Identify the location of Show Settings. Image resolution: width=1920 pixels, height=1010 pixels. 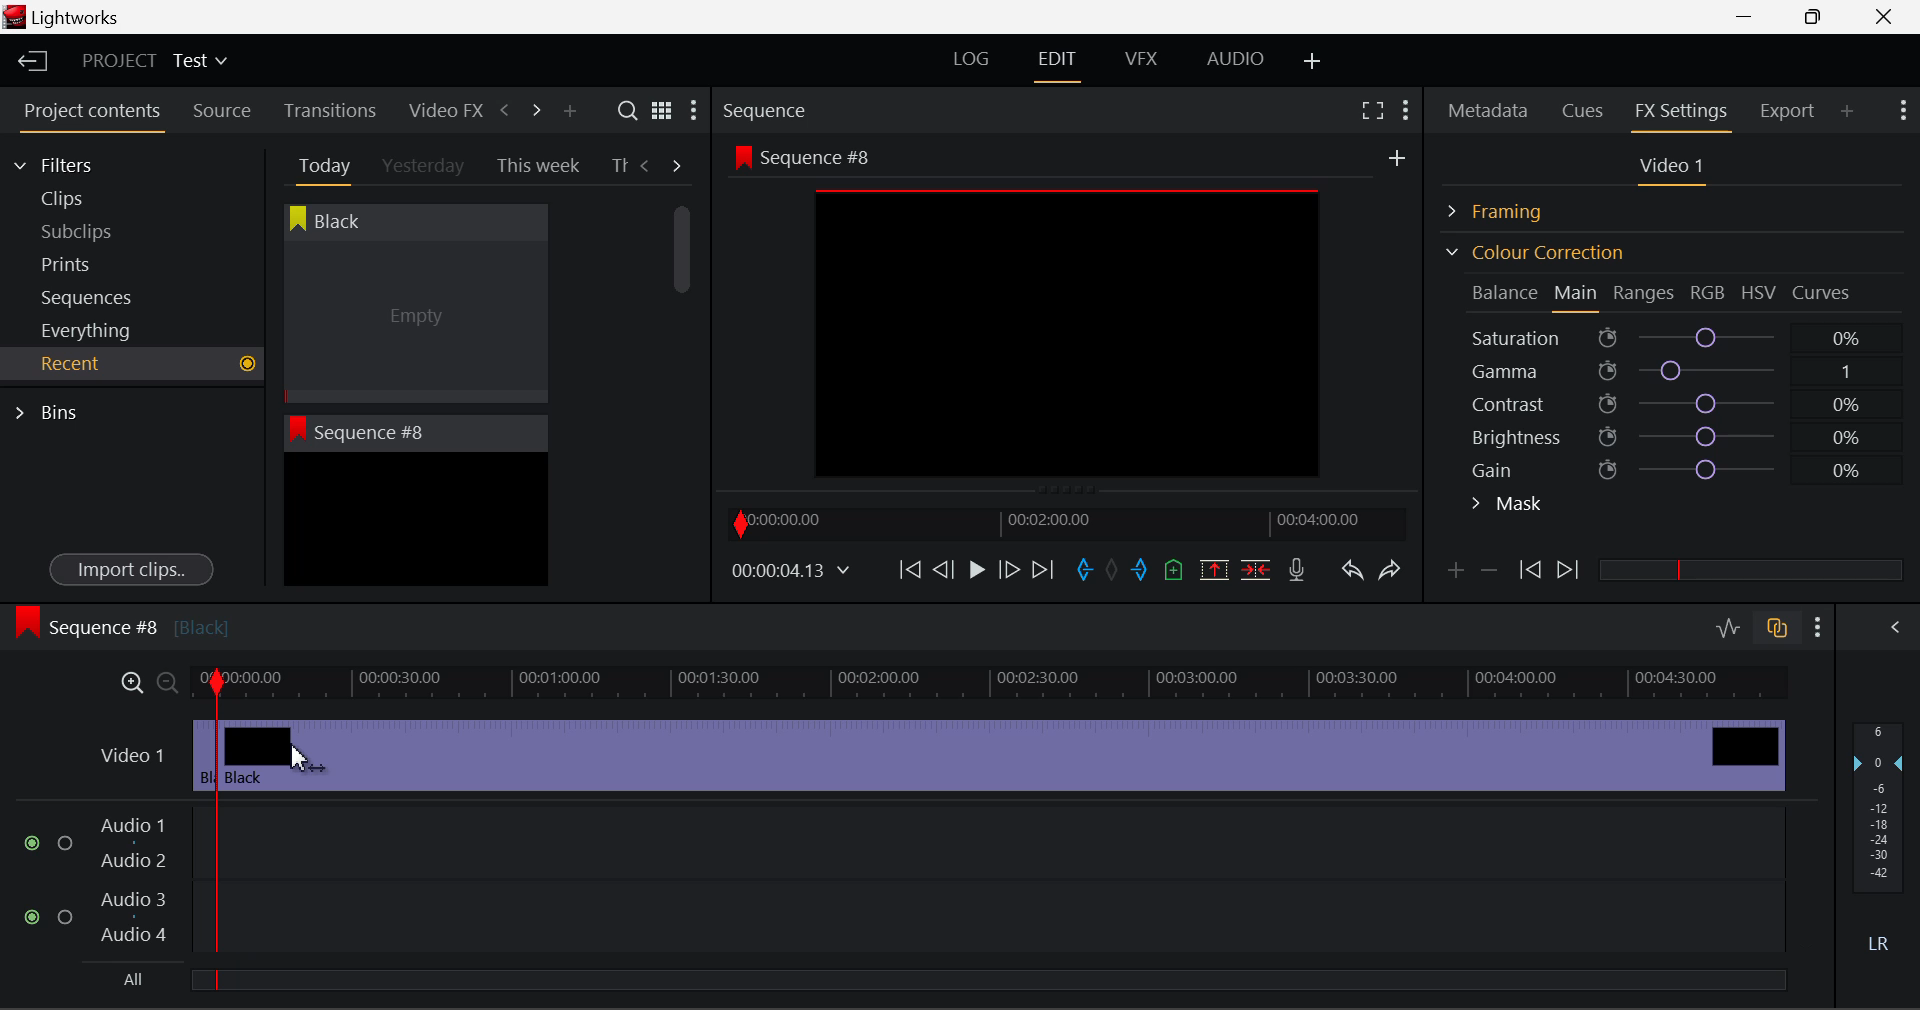
(692, 115).